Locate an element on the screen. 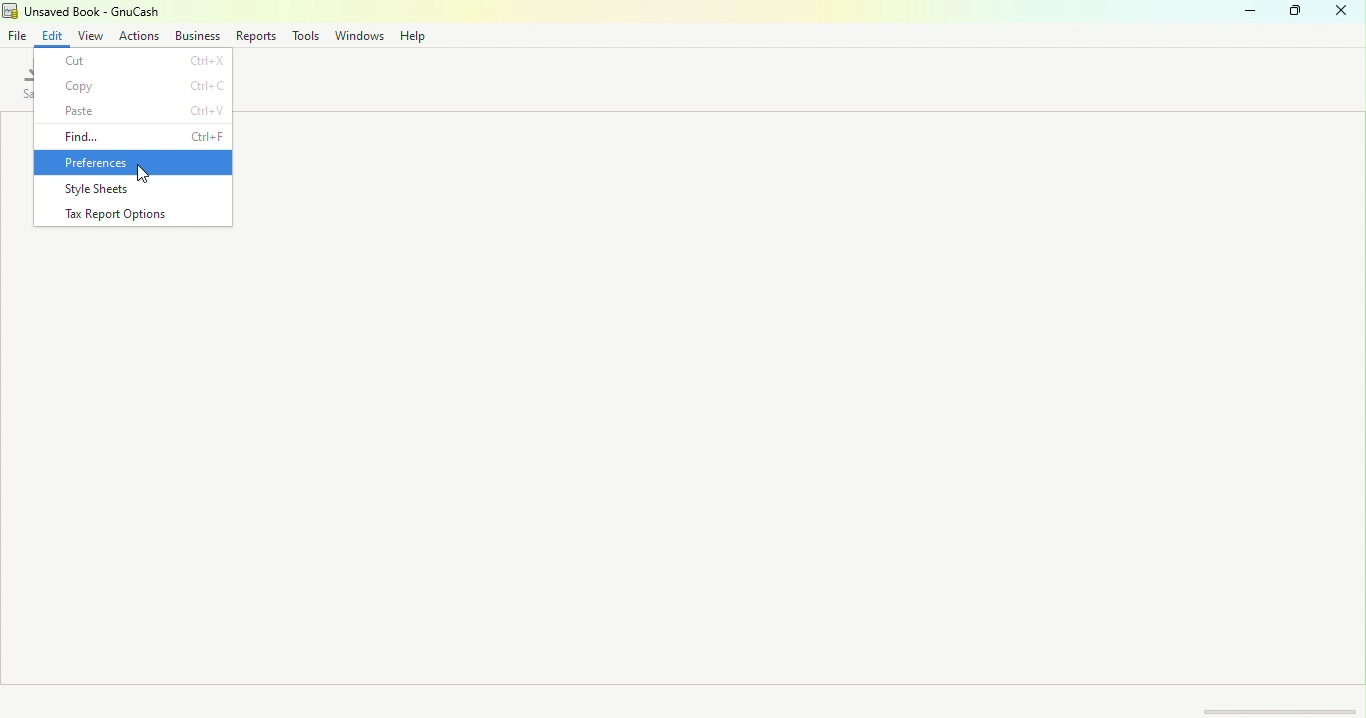  View is located at coordinates (92, 36).